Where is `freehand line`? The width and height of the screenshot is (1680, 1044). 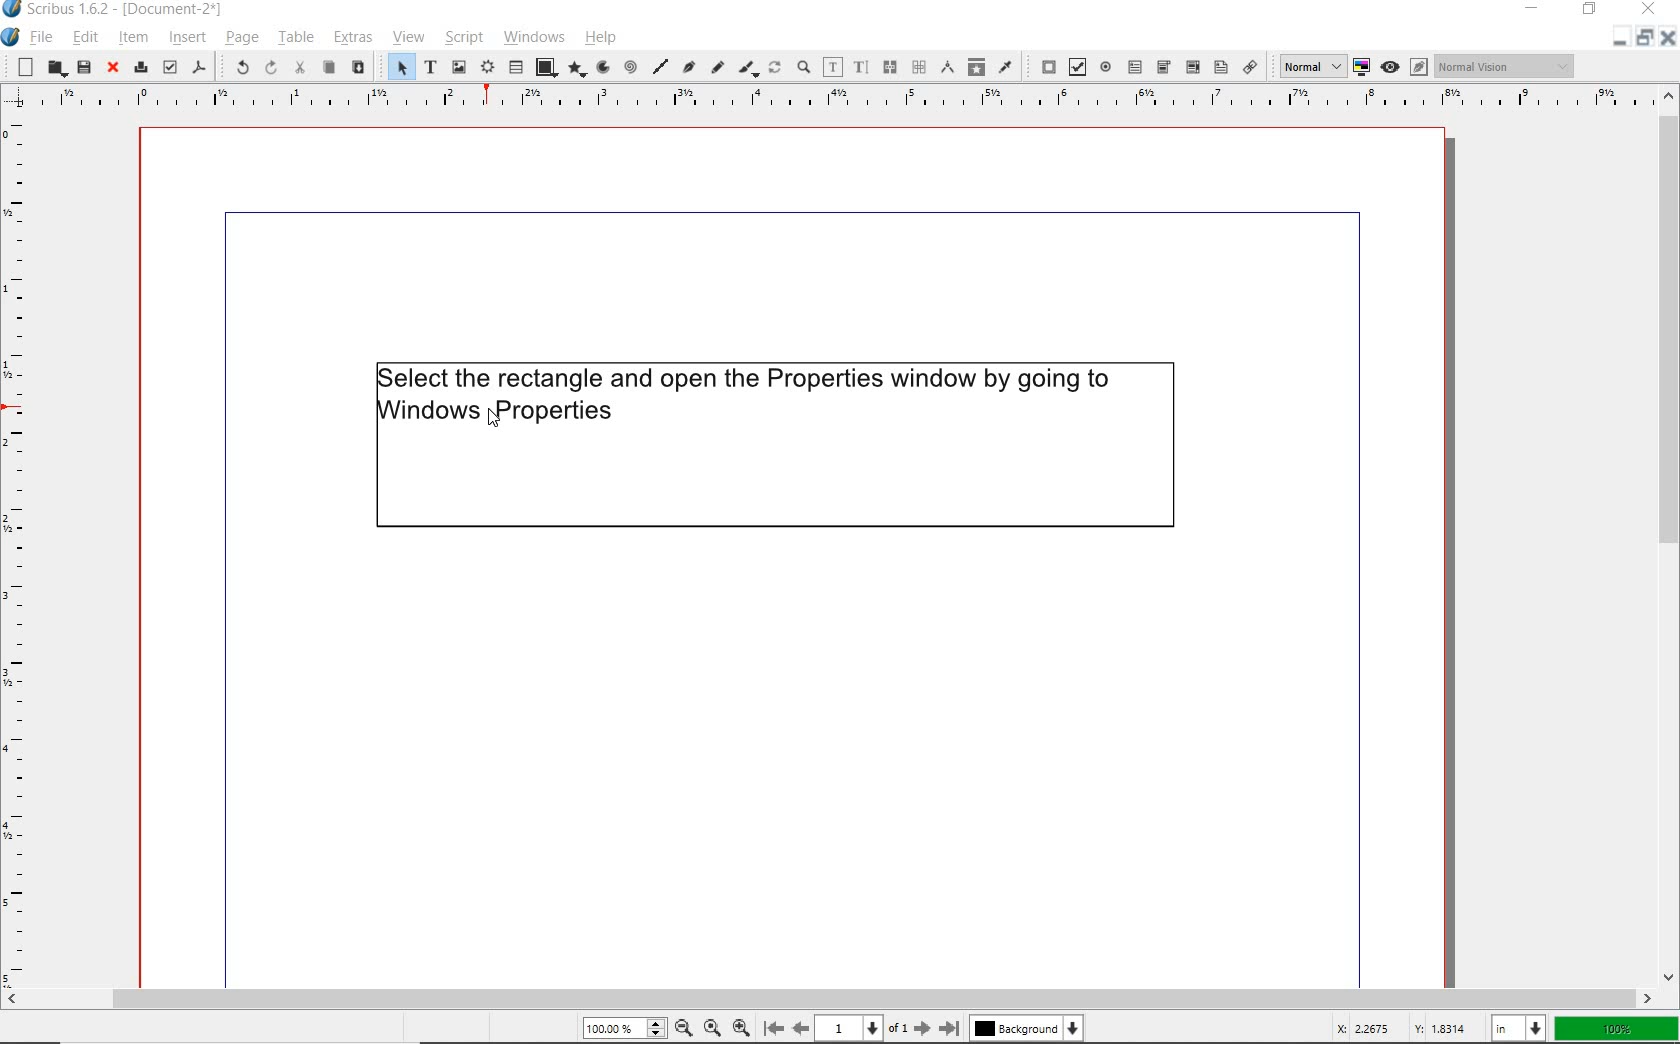
freehand line is located at coordinates (718, 69).